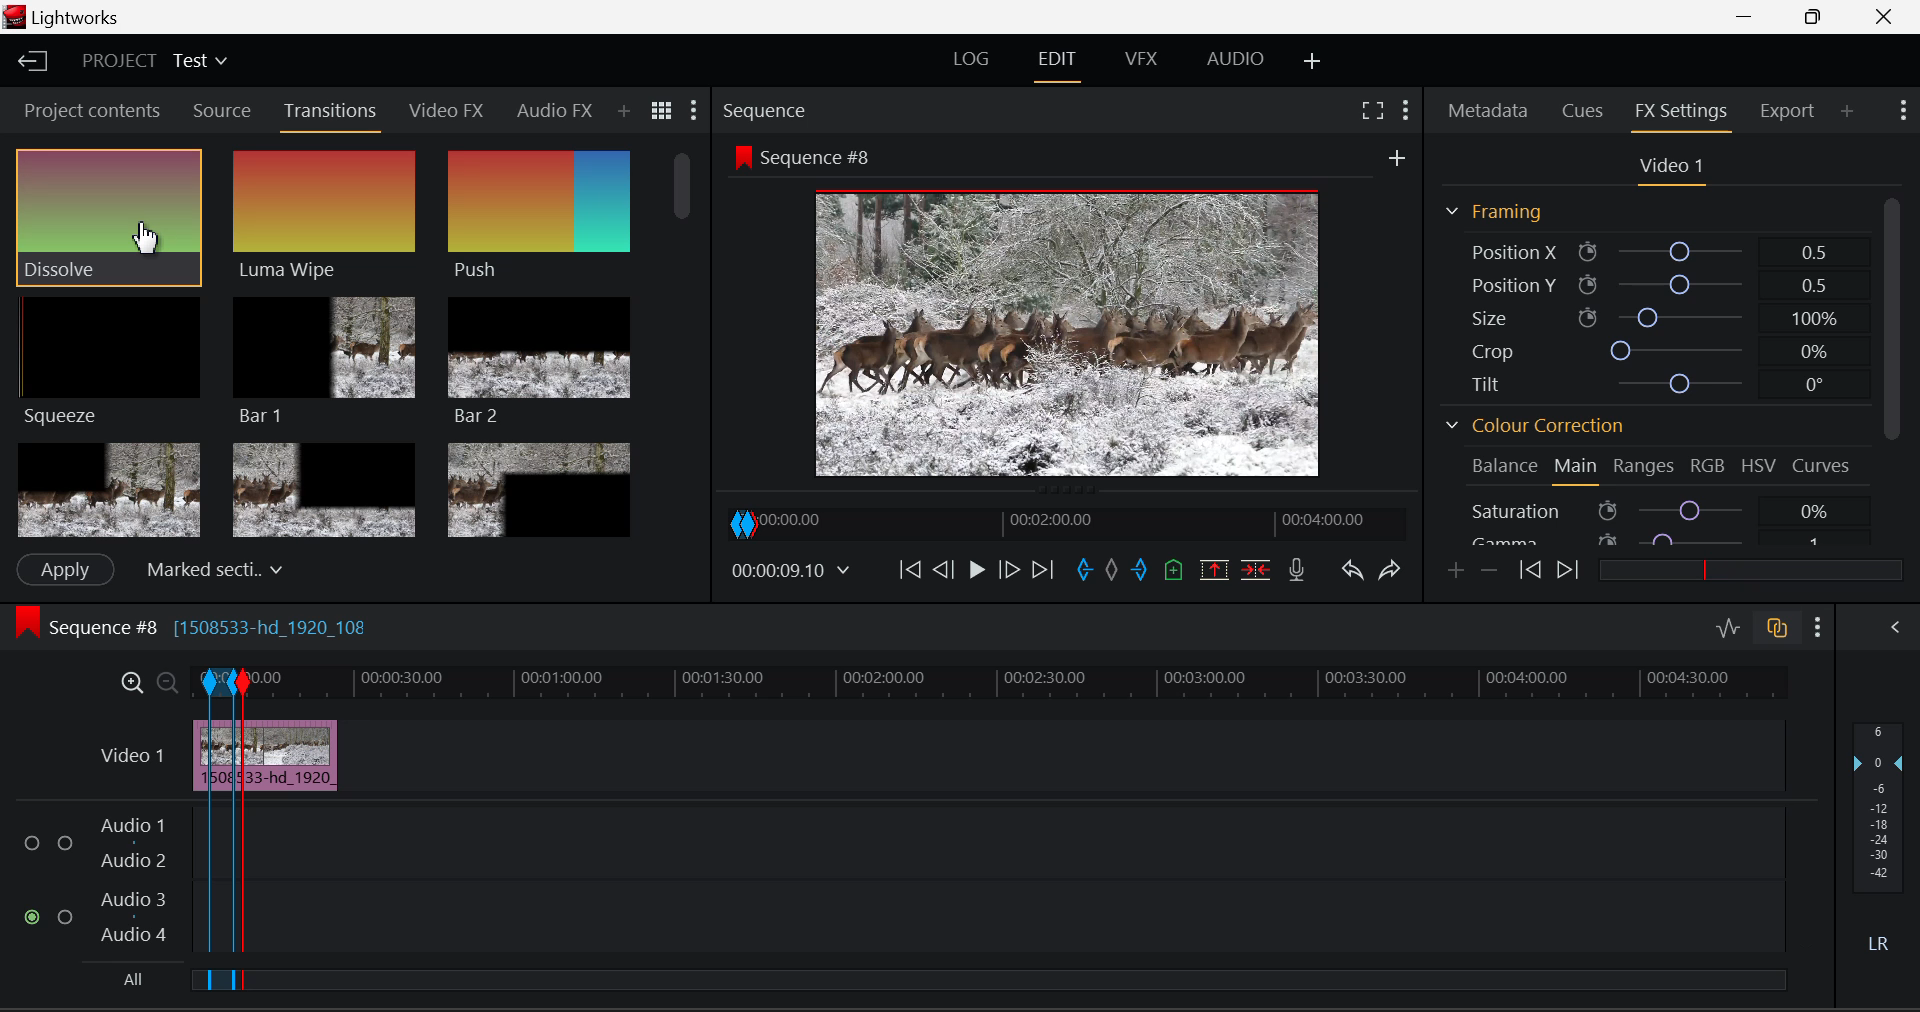 Image resolution: width=1920 pixels, height=1012 pixels. Describe the element at coordinates (1882, 841) in the screenshot. I see `Decibel Level` at that location.